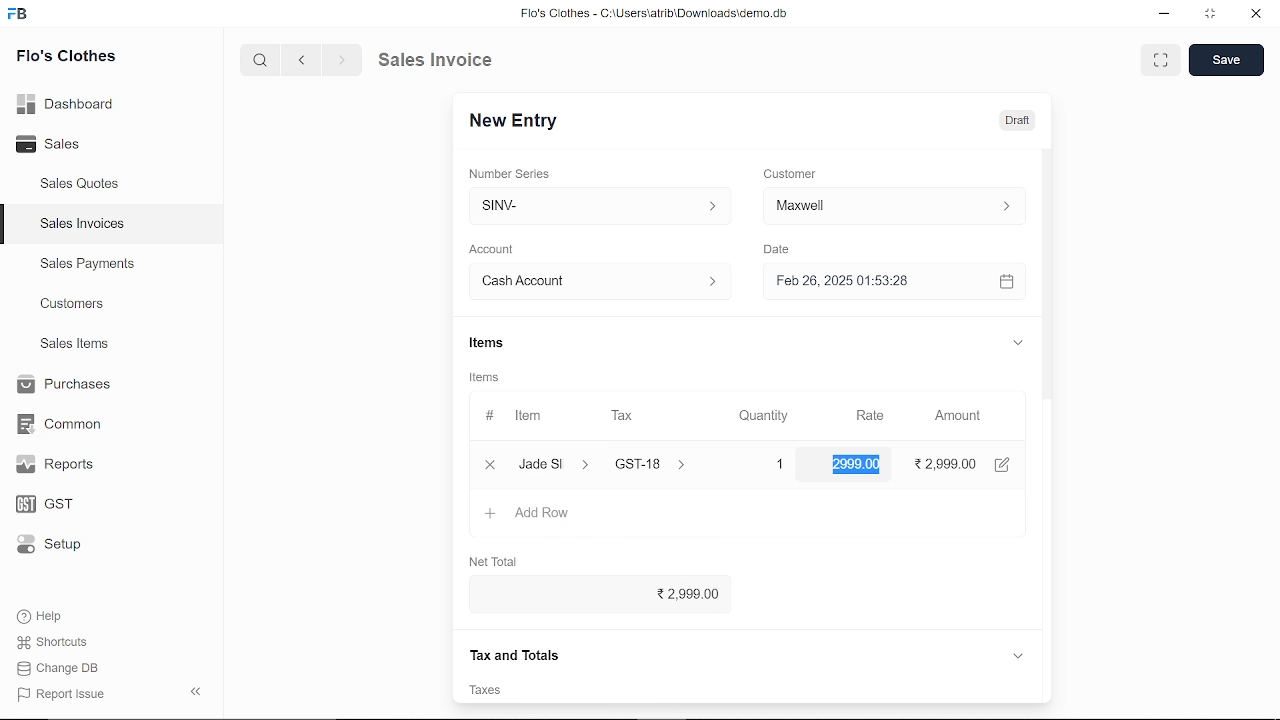 Image resolution: width=1280 pixels, height=720 pixels. I want to click on Add Row, so click(529, 514).